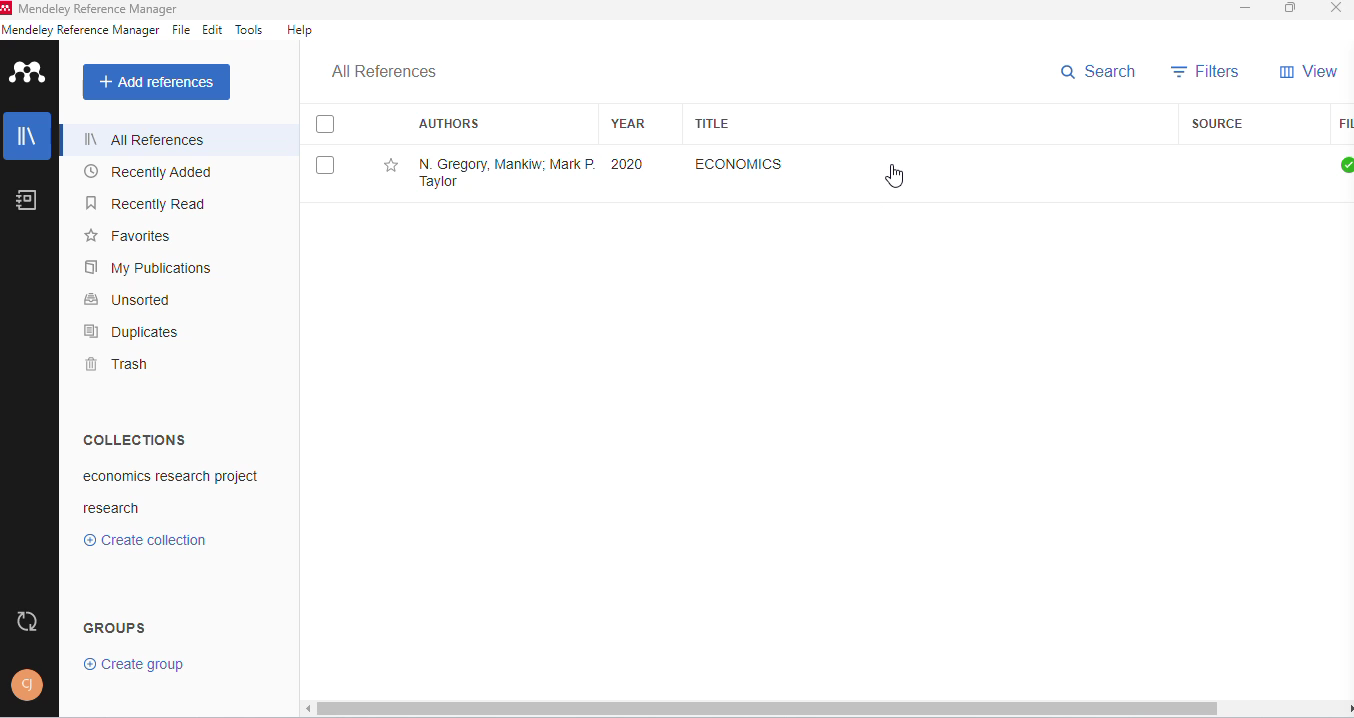 The width and height of the screenshot is (1354, 718). I want to click on sync, so click(25, 621).